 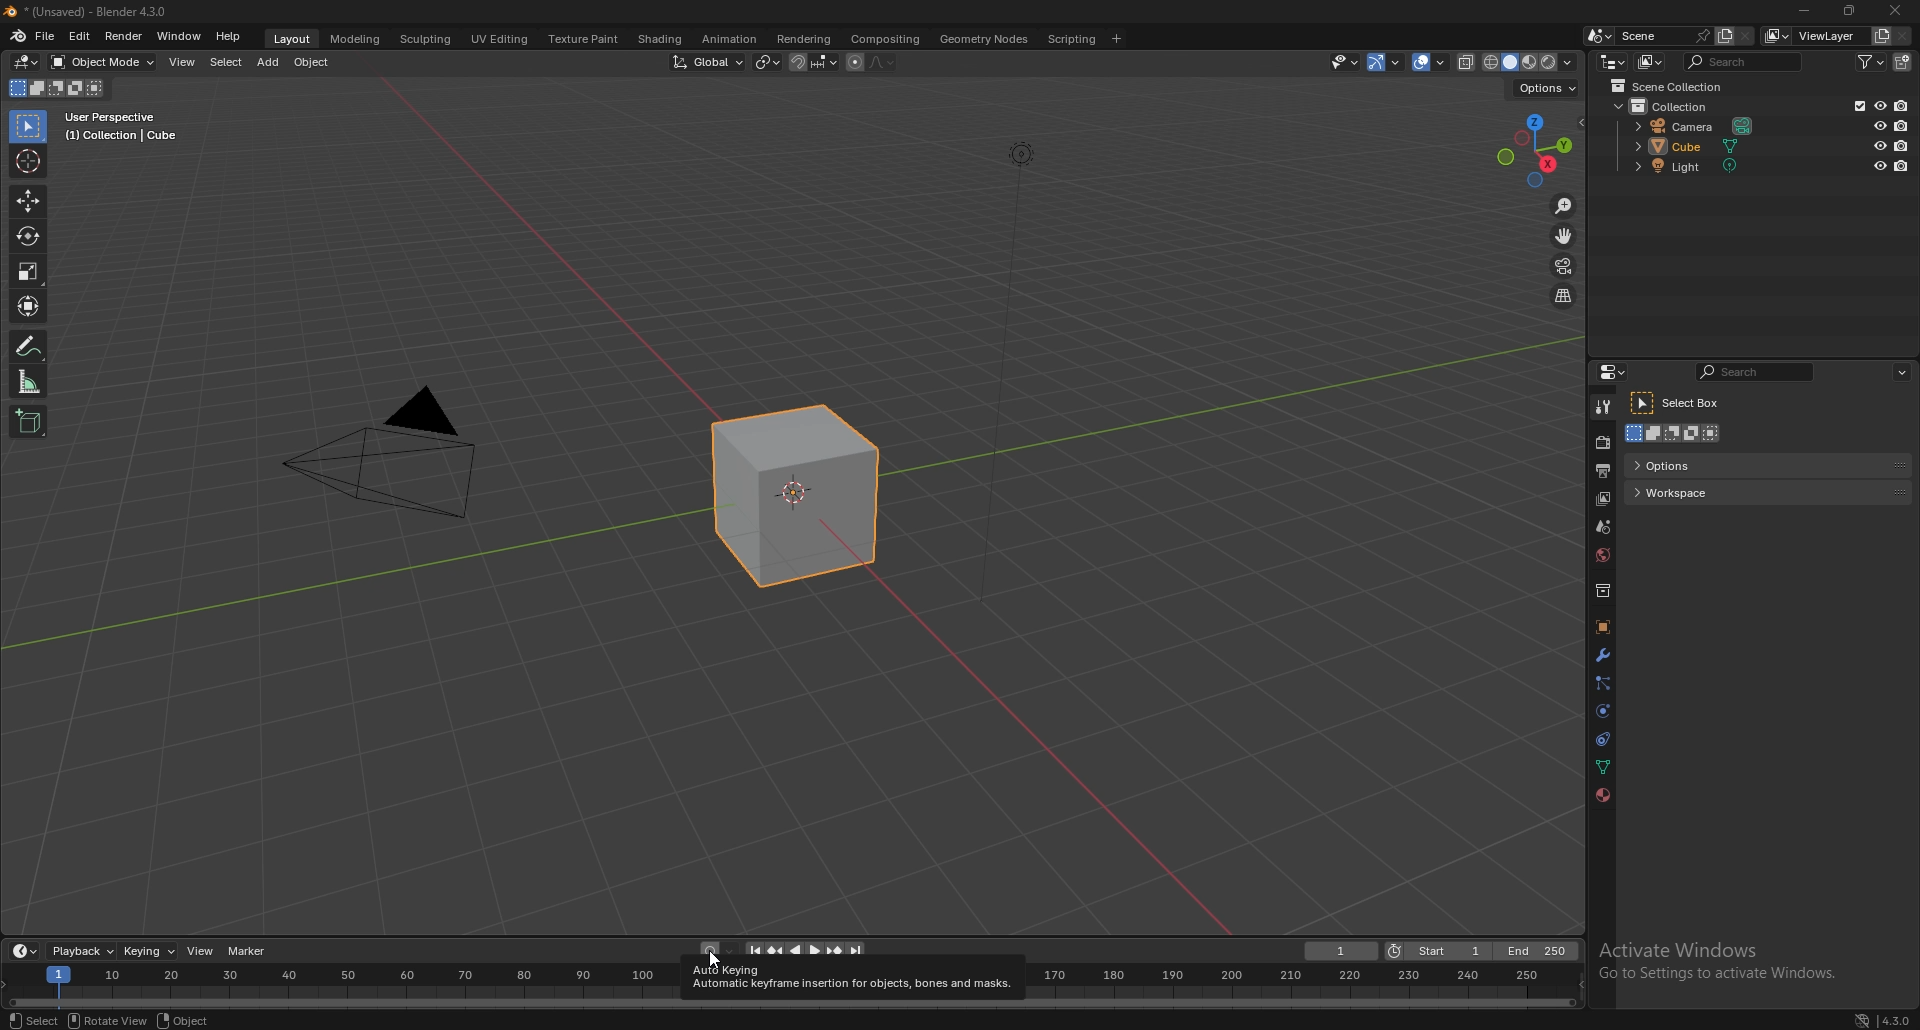 What do you see at coordinates (1387, 61) in the screenshot?
I see `gizmo` at bounding box center [1387, 61].